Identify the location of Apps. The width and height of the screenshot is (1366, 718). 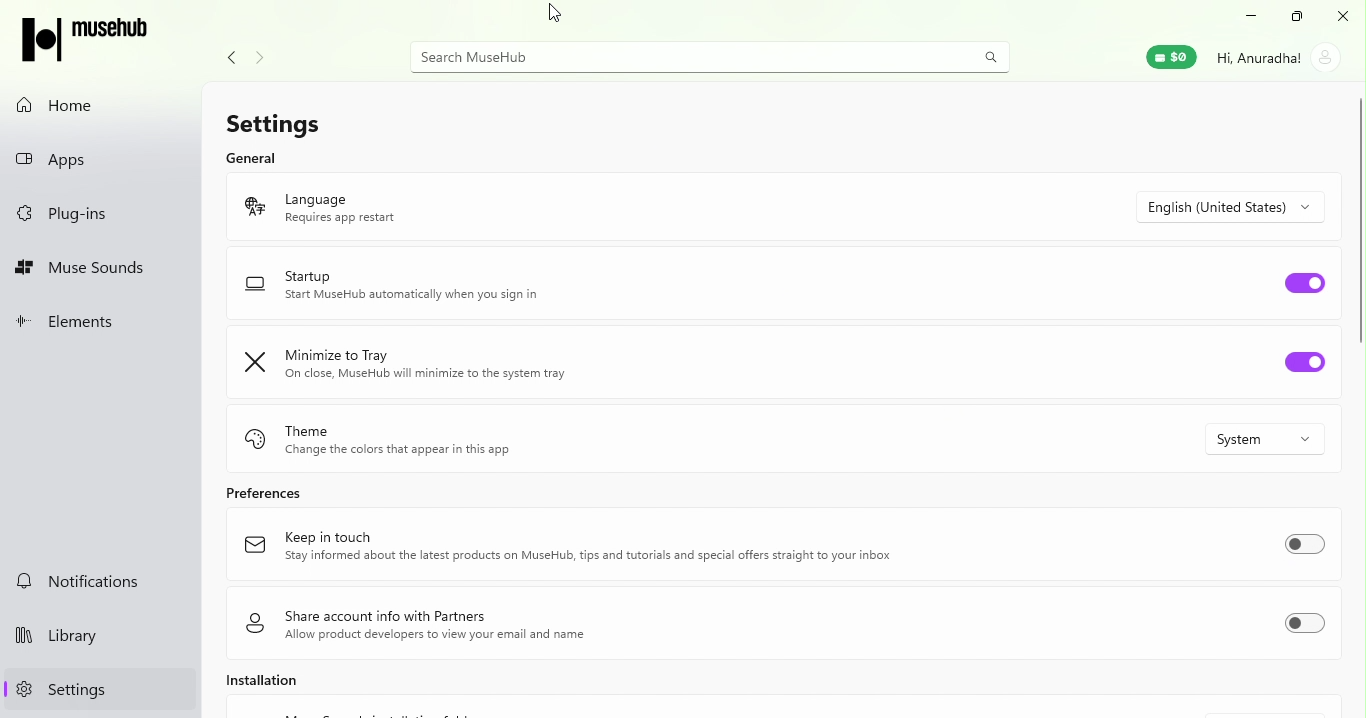
(104, 160).